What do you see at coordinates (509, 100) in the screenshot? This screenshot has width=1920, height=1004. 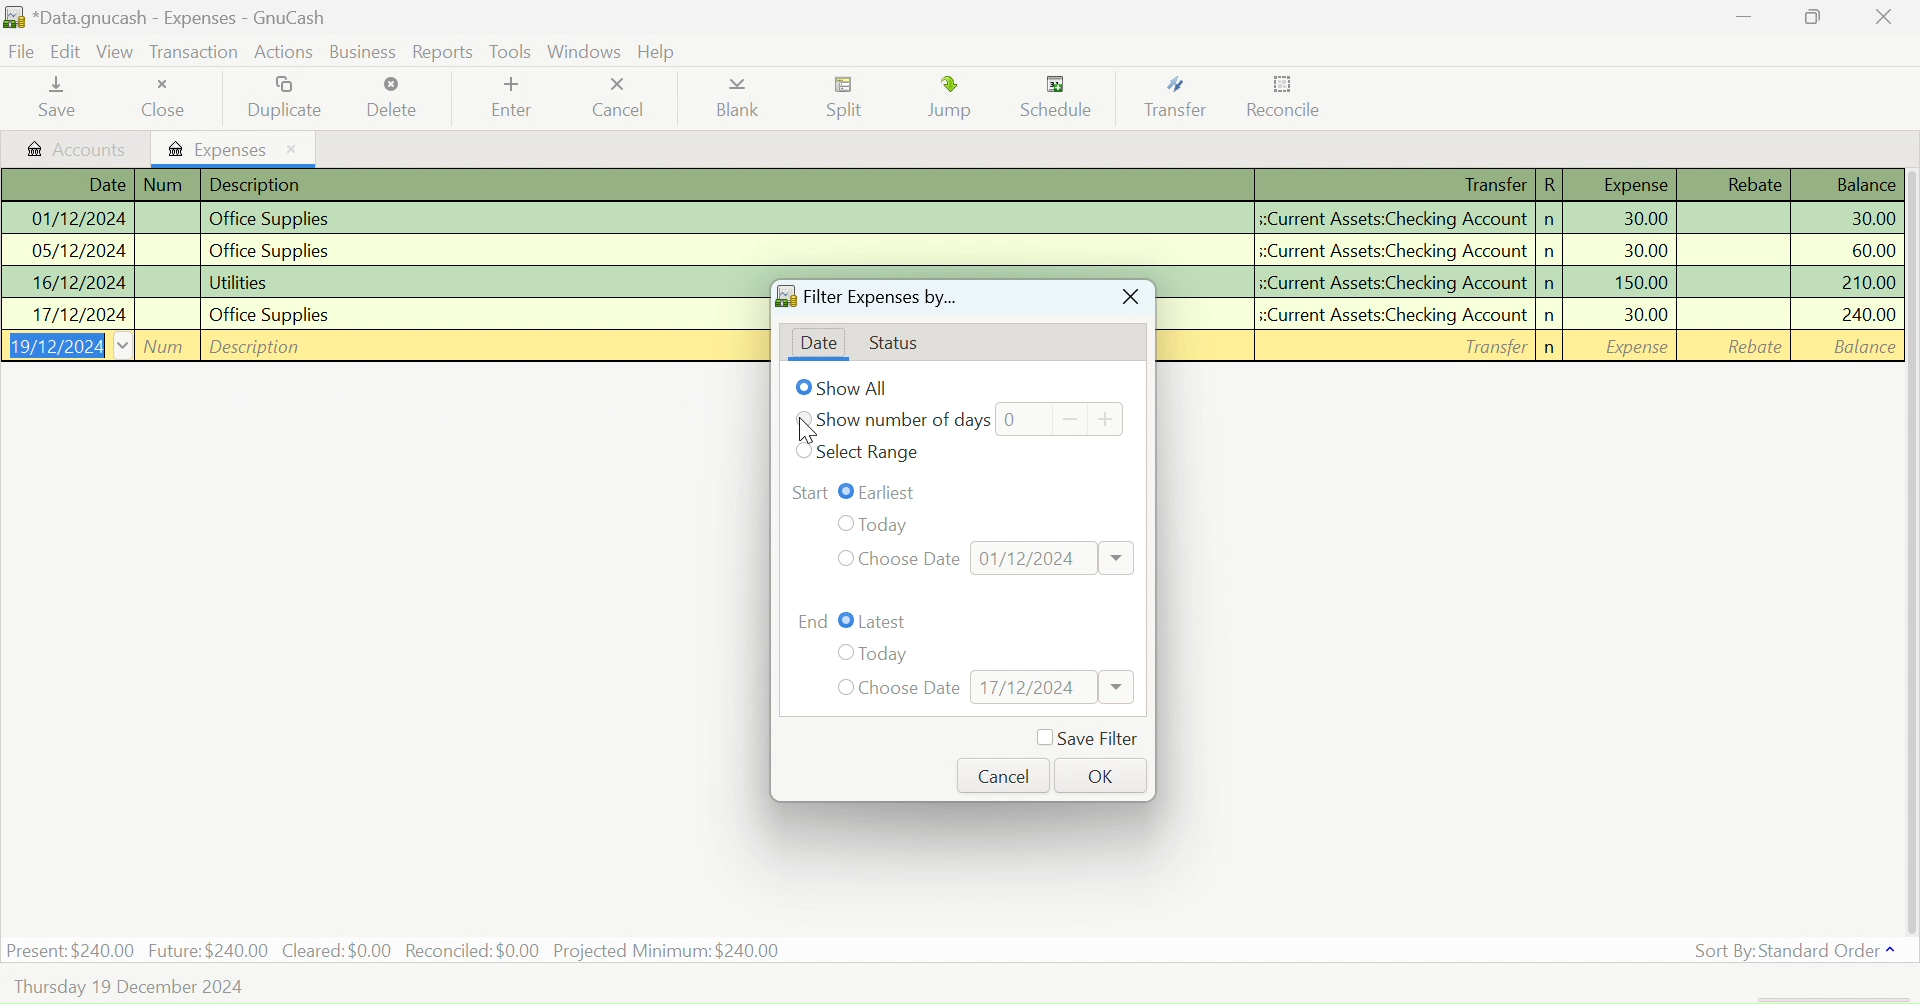 I see `Enter` at bounding box center [509, 100].